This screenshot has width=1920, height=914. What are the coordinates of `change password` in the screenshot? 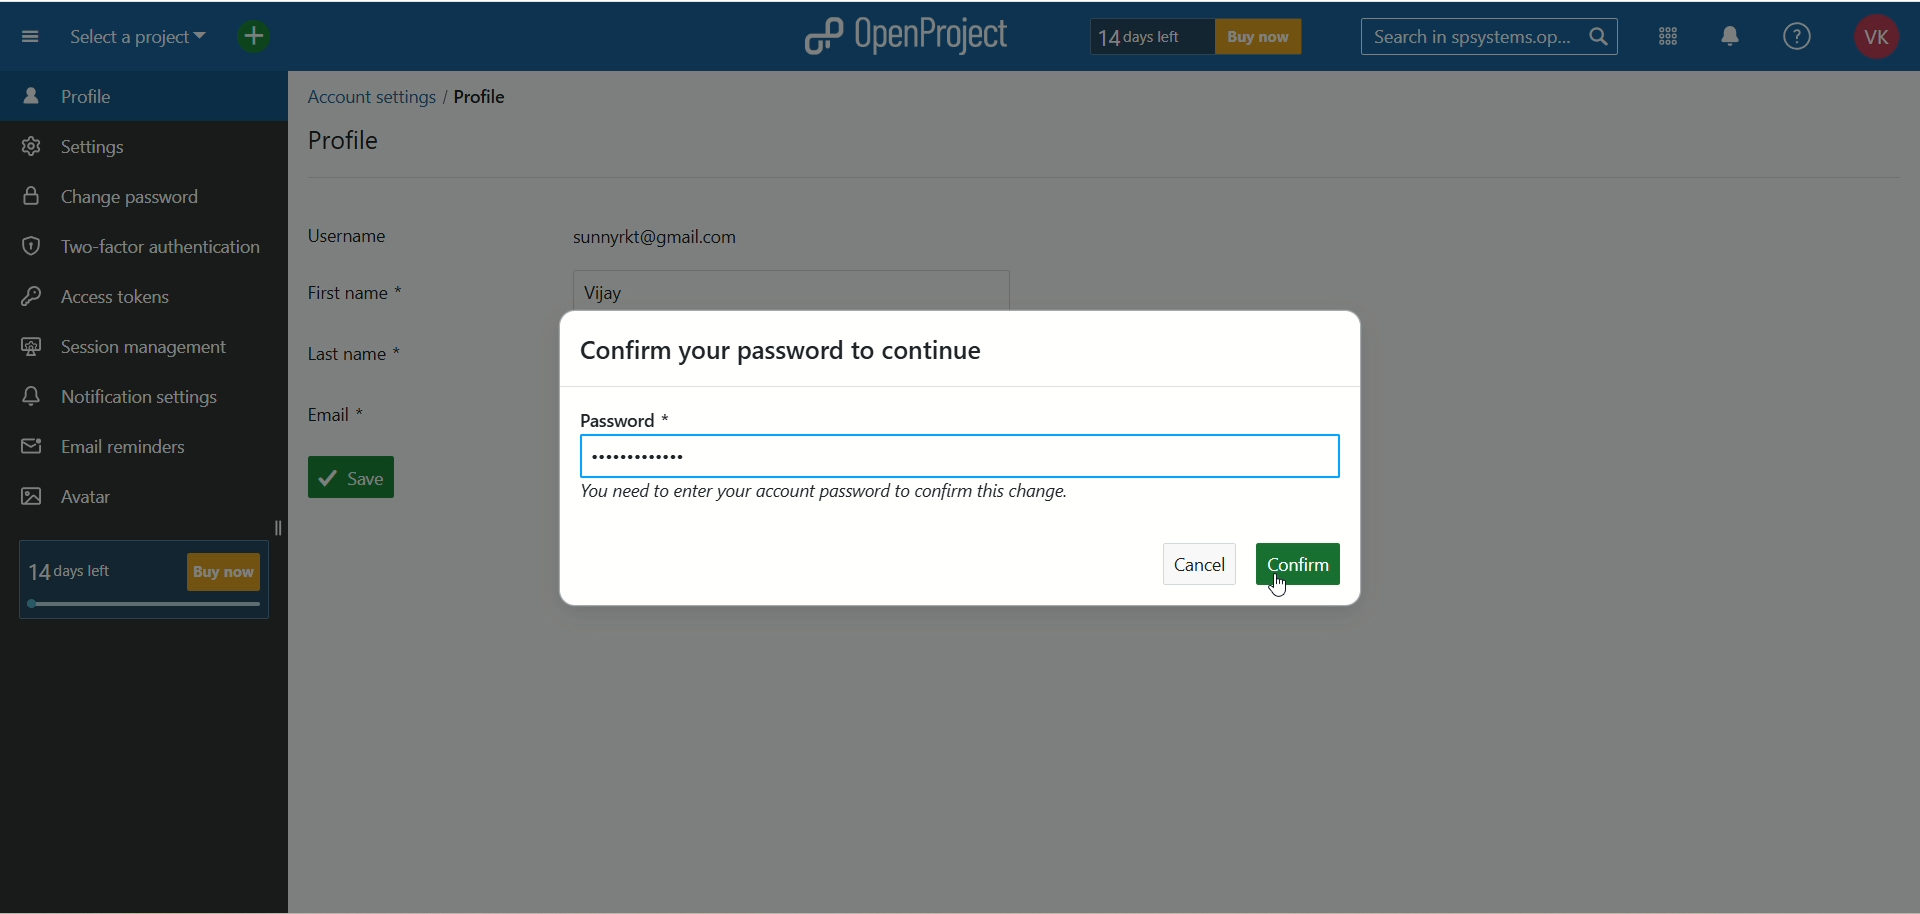 It's located at (119, 199).